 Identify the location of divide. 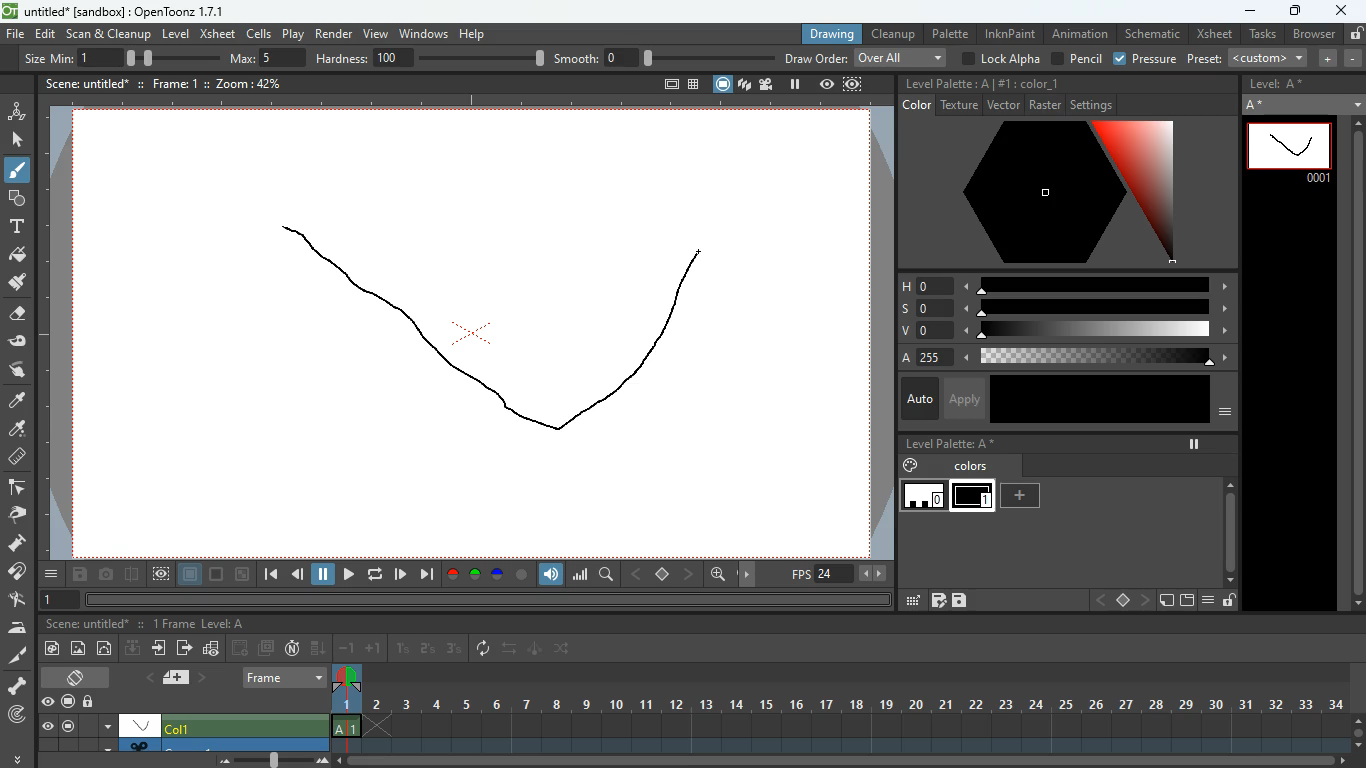
(133, 577).